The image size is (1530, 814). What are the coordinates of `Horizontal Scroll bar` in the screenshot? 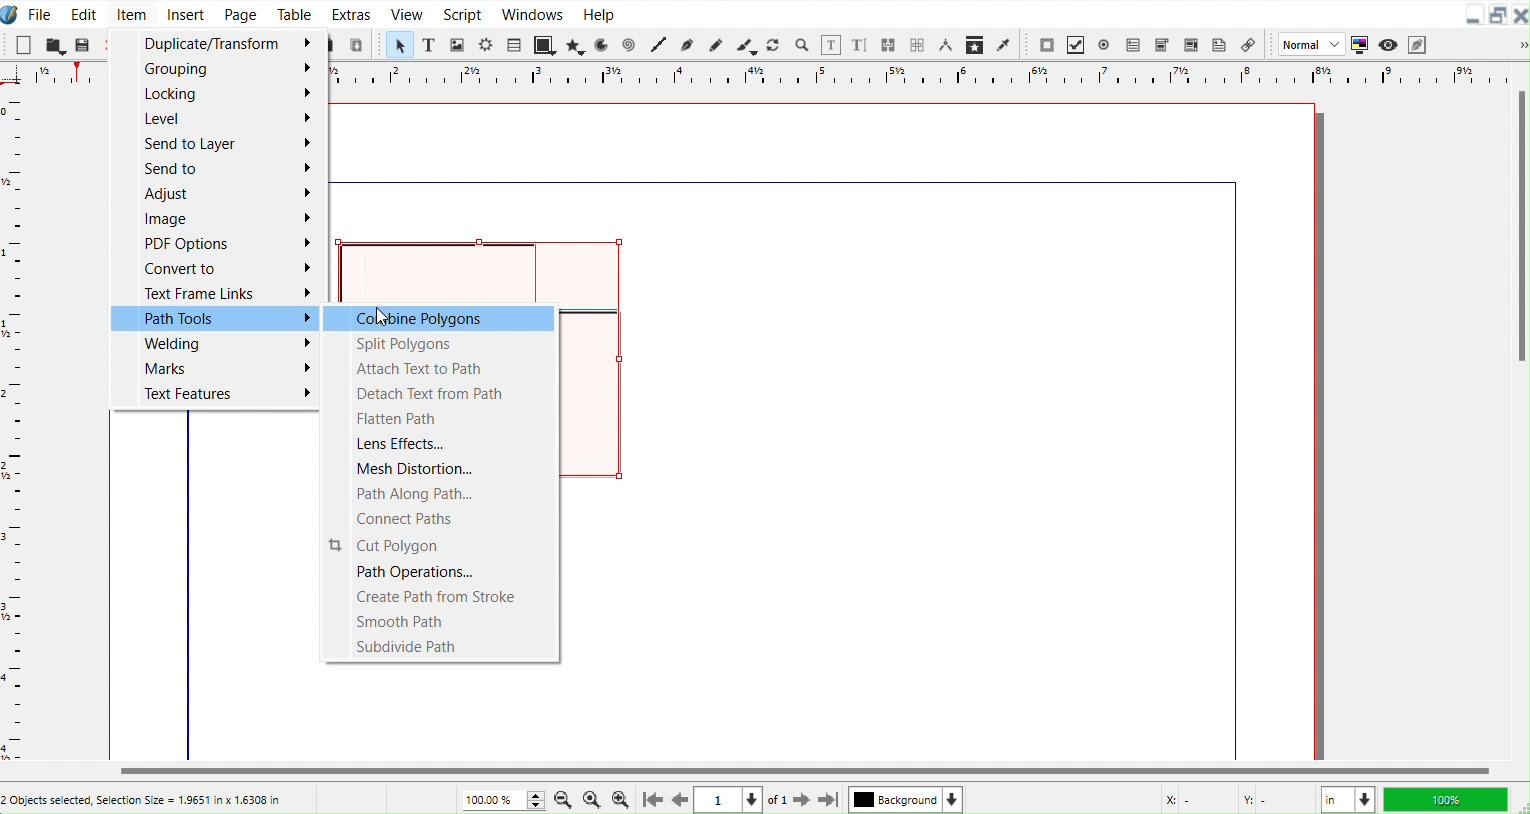 It's located at (764, 771).